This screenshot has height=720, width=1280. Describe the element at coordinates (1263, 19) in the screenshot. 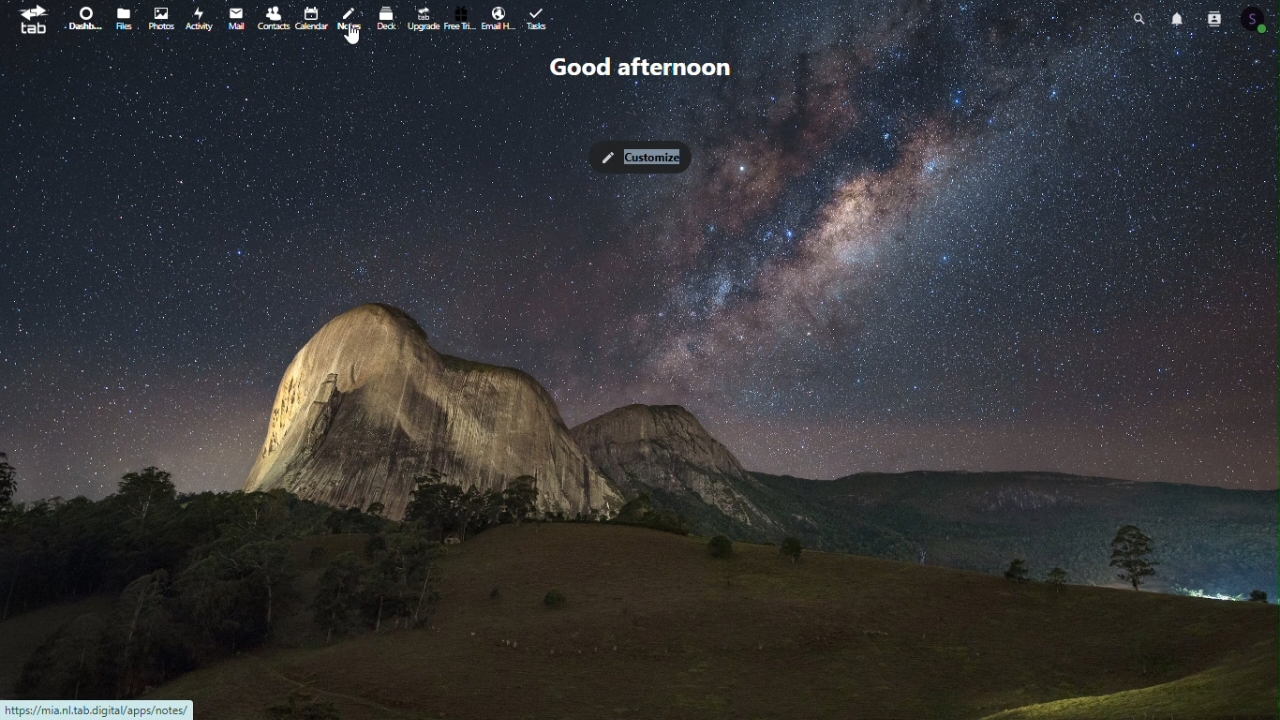

I see `Profile` at that location.